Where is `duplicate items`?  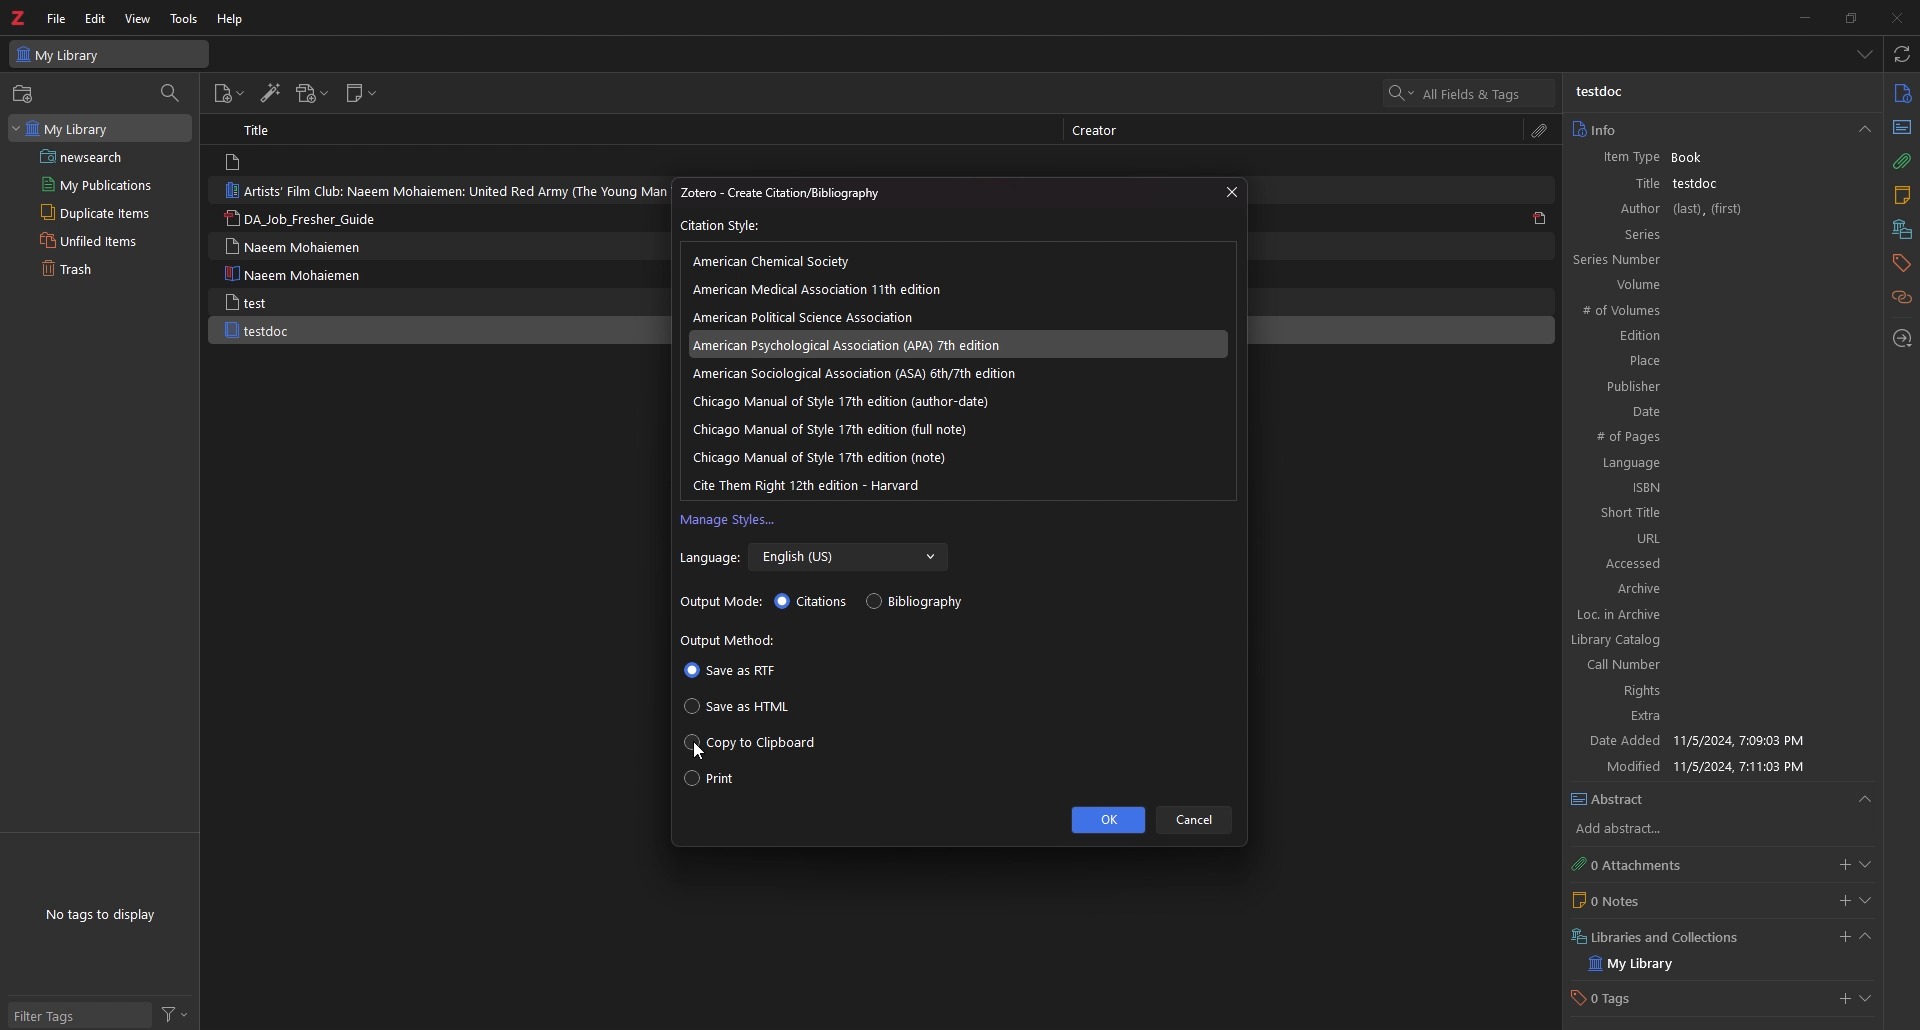
duplicate items is located at coordinates (92, 212).